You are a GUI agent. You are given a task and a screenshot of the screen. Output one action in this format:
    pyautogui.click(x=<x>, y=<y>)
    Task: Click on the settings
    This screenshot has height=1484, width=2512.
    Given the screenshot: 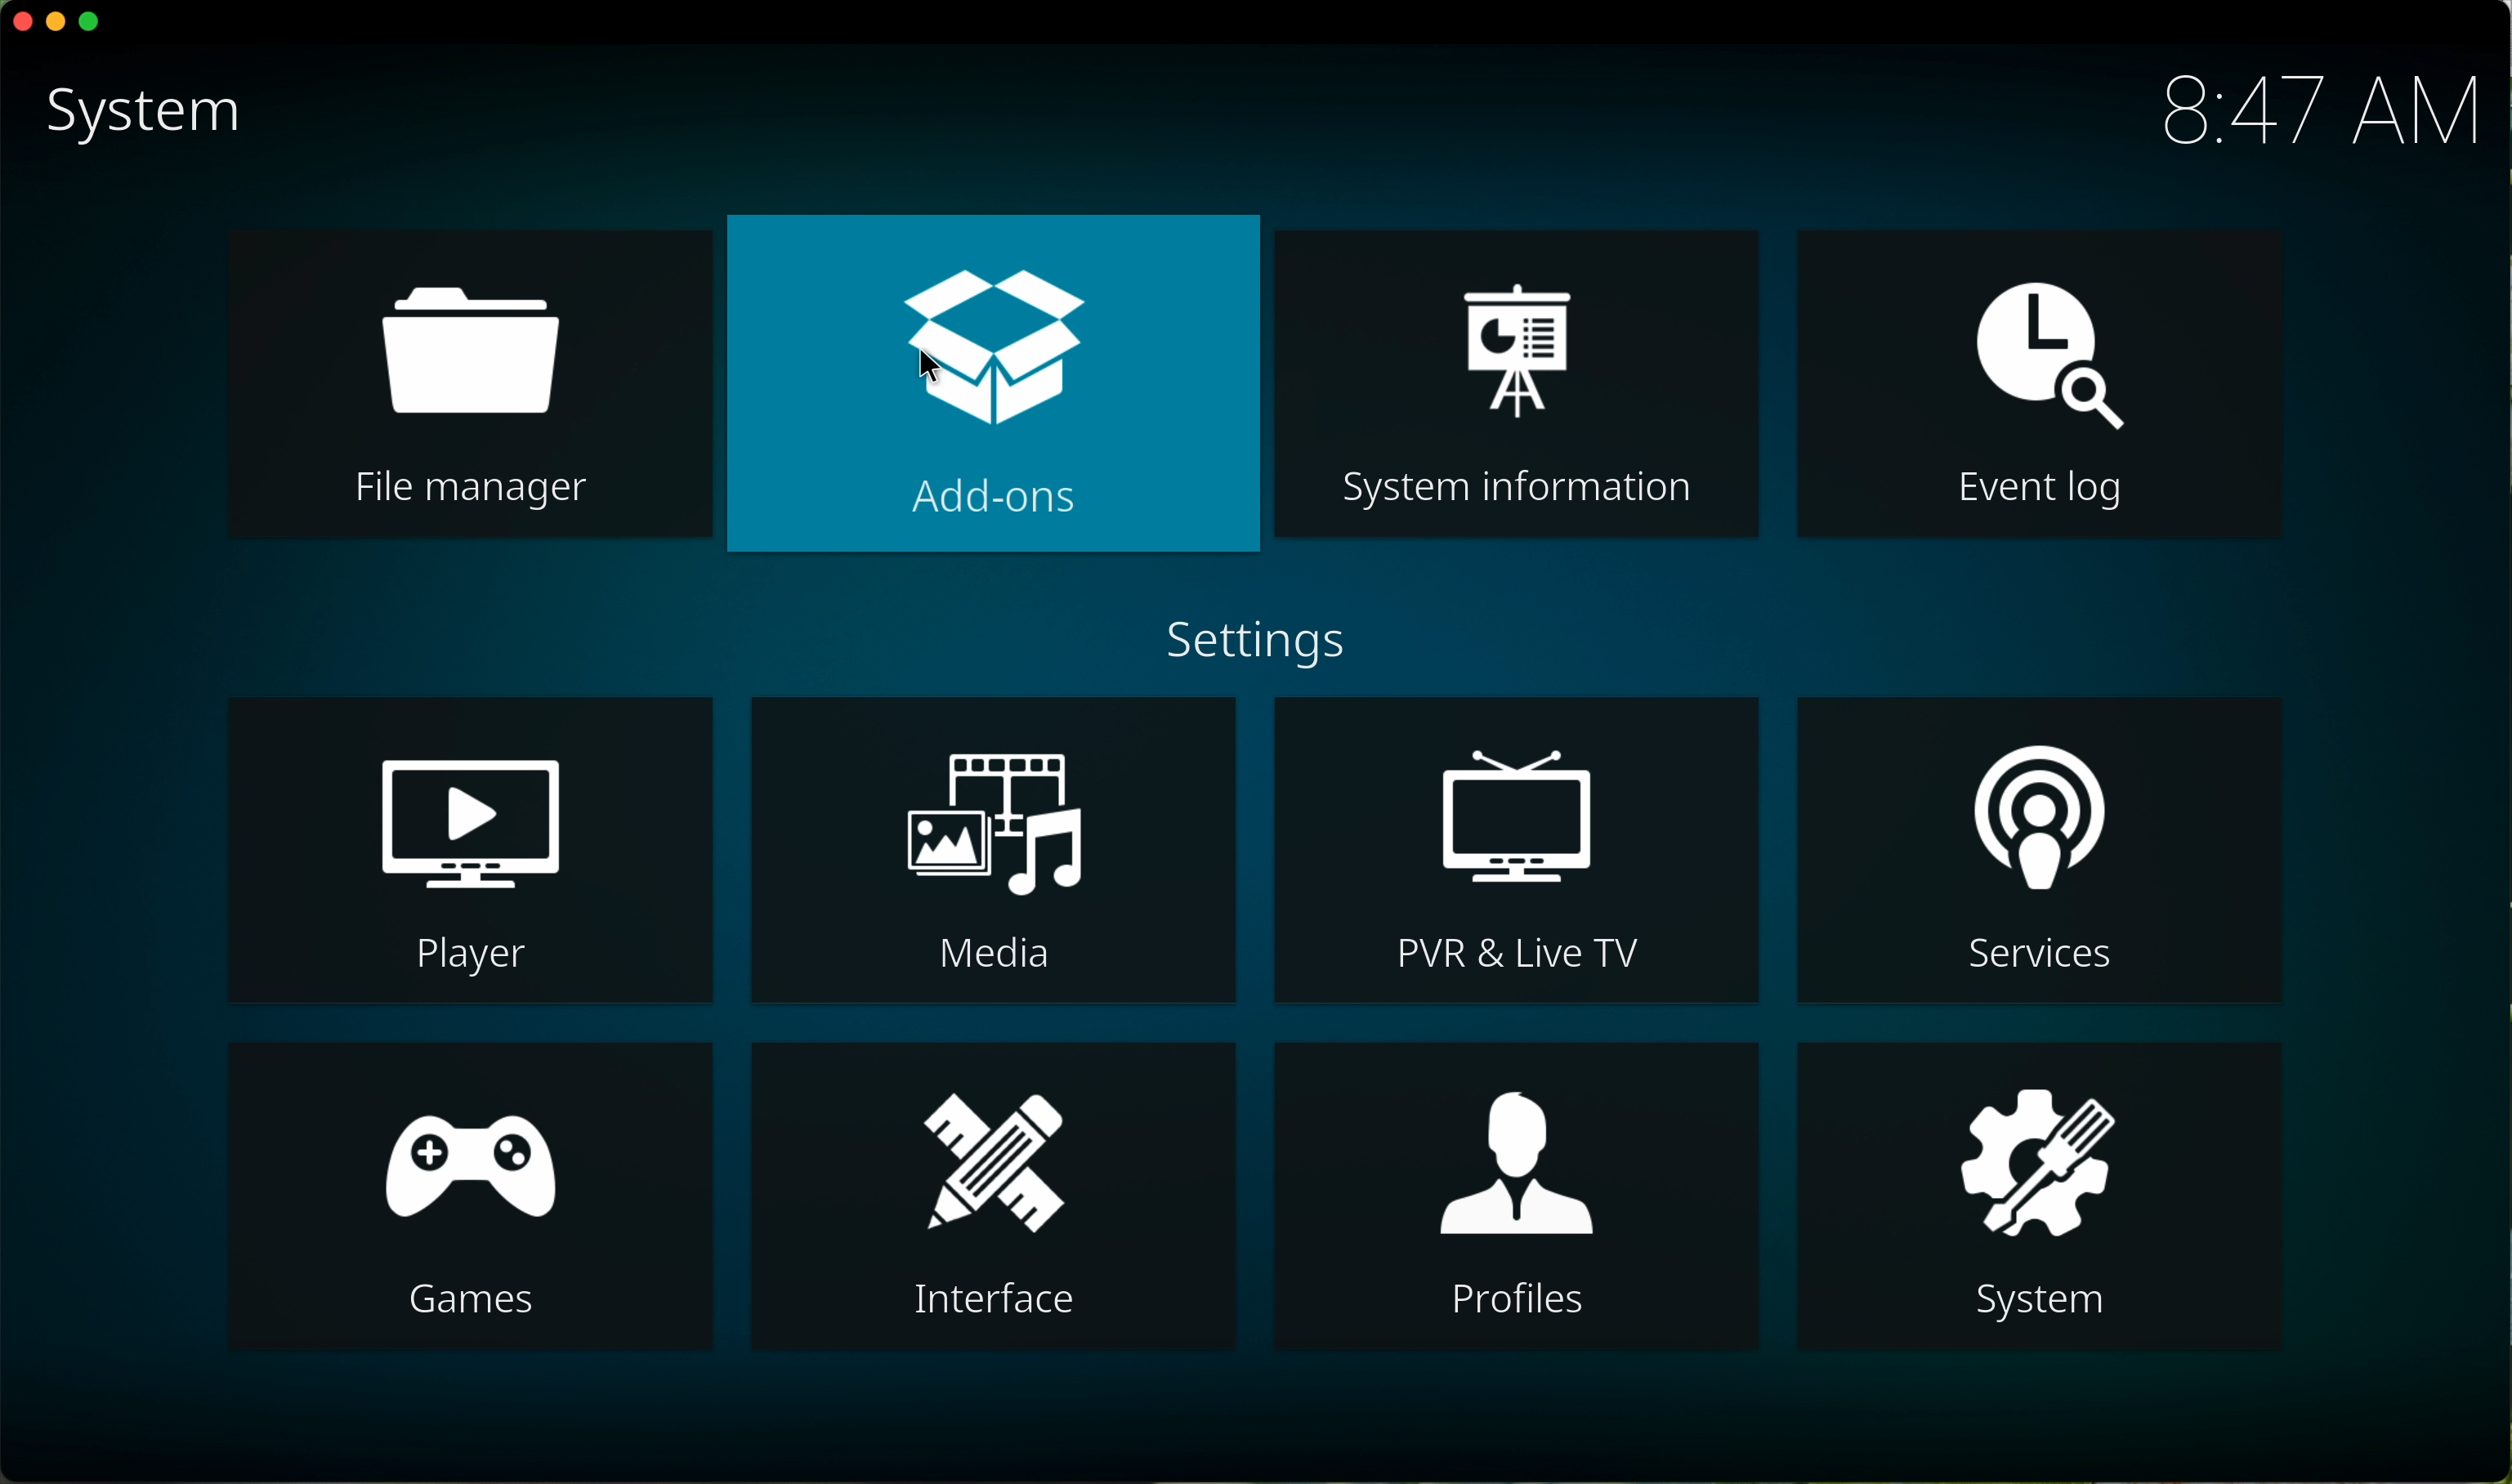 What is the action you would take?
    pyautogui.click(x=1256, y=641)
    